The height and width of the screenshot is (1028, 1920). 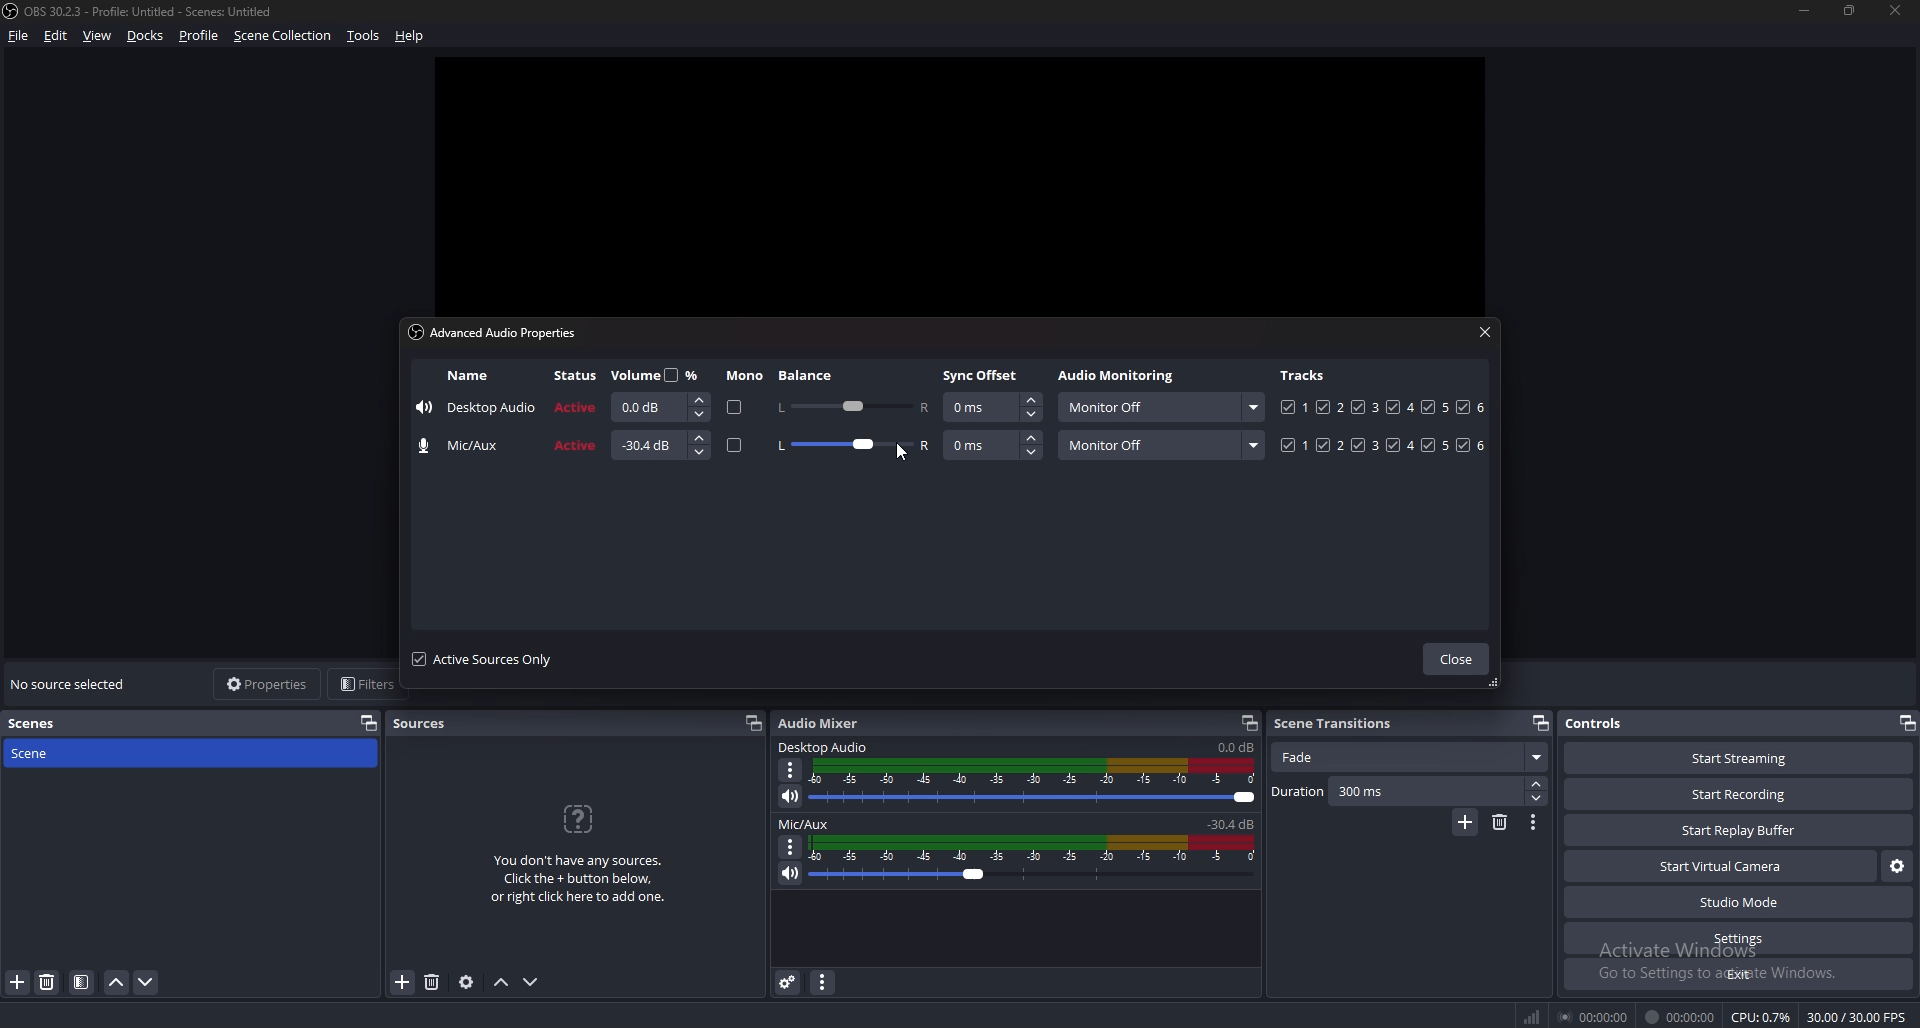 What do you see at coordinates (1737, 902) in the screenshot?
I see `studio mode` at bounding box center [1737, 902].